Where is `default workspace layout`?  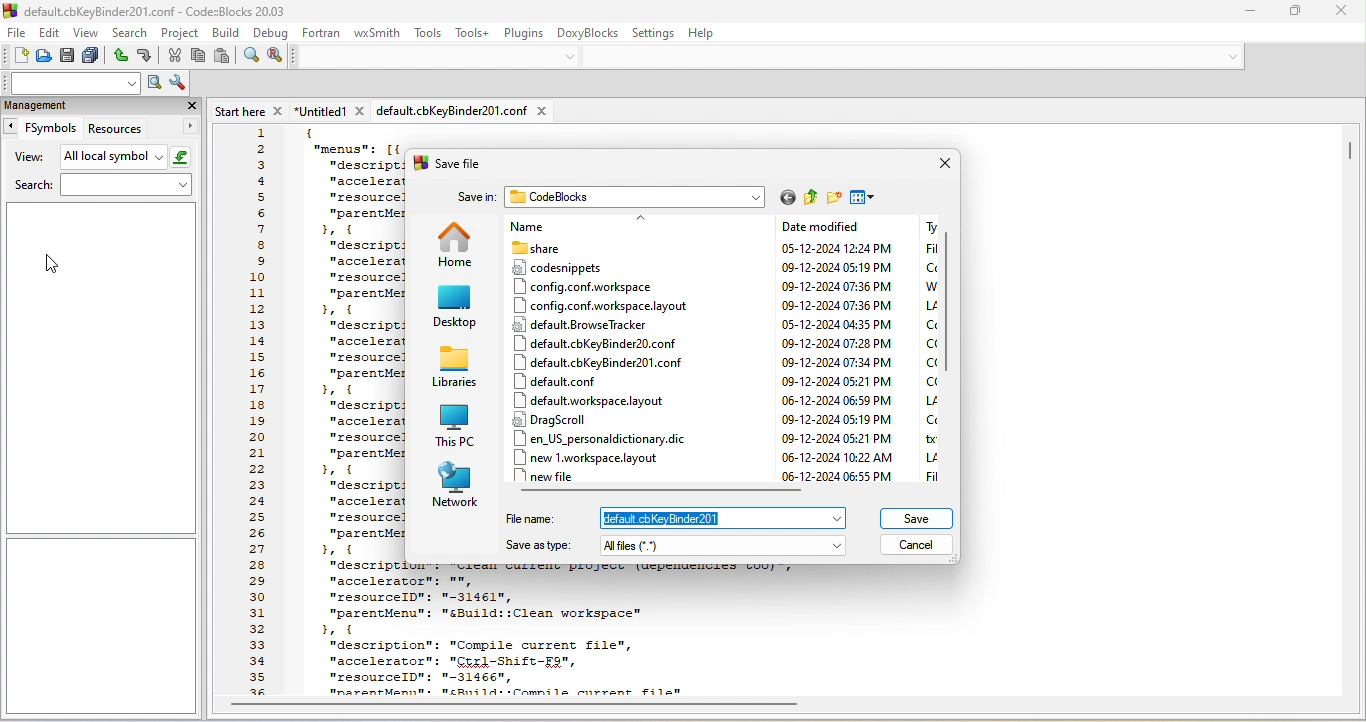 default workspace layout is located at coordinates (587, 400).